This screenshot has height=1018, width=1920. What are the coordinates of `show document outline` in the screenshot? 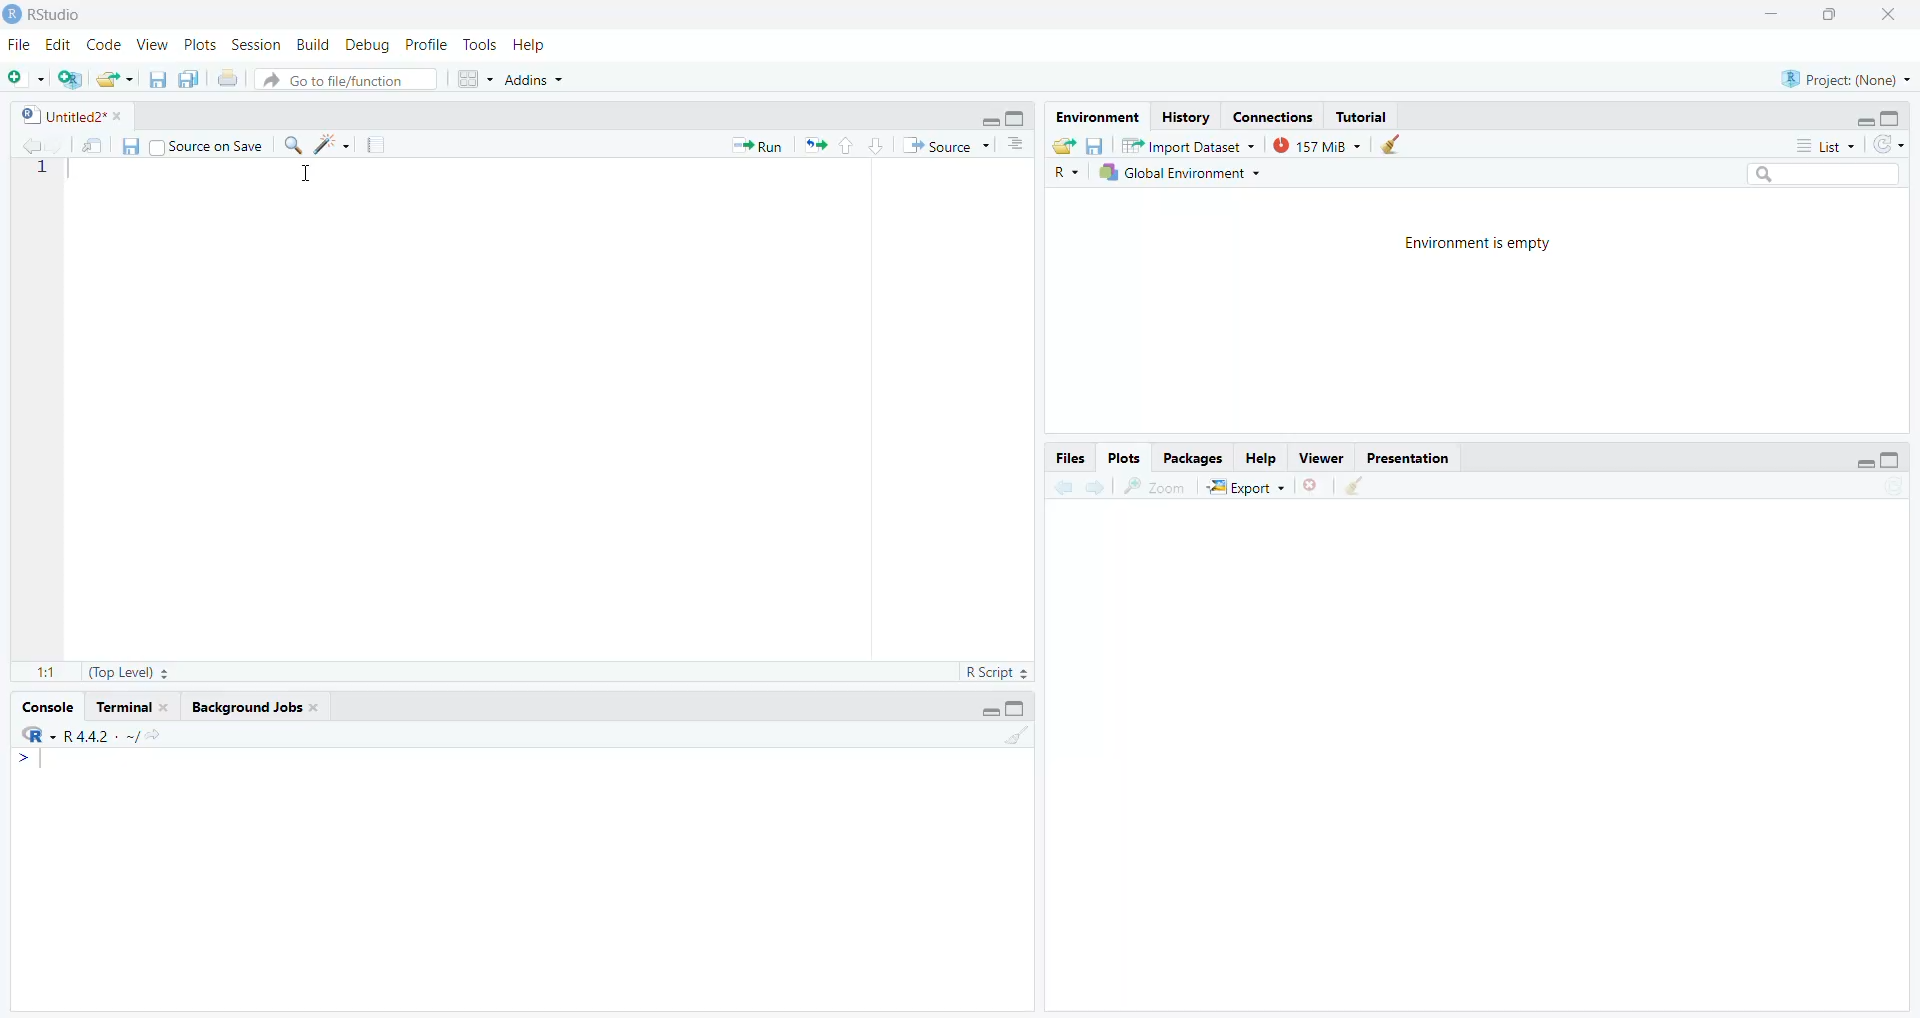 It's located at (1016, 145).